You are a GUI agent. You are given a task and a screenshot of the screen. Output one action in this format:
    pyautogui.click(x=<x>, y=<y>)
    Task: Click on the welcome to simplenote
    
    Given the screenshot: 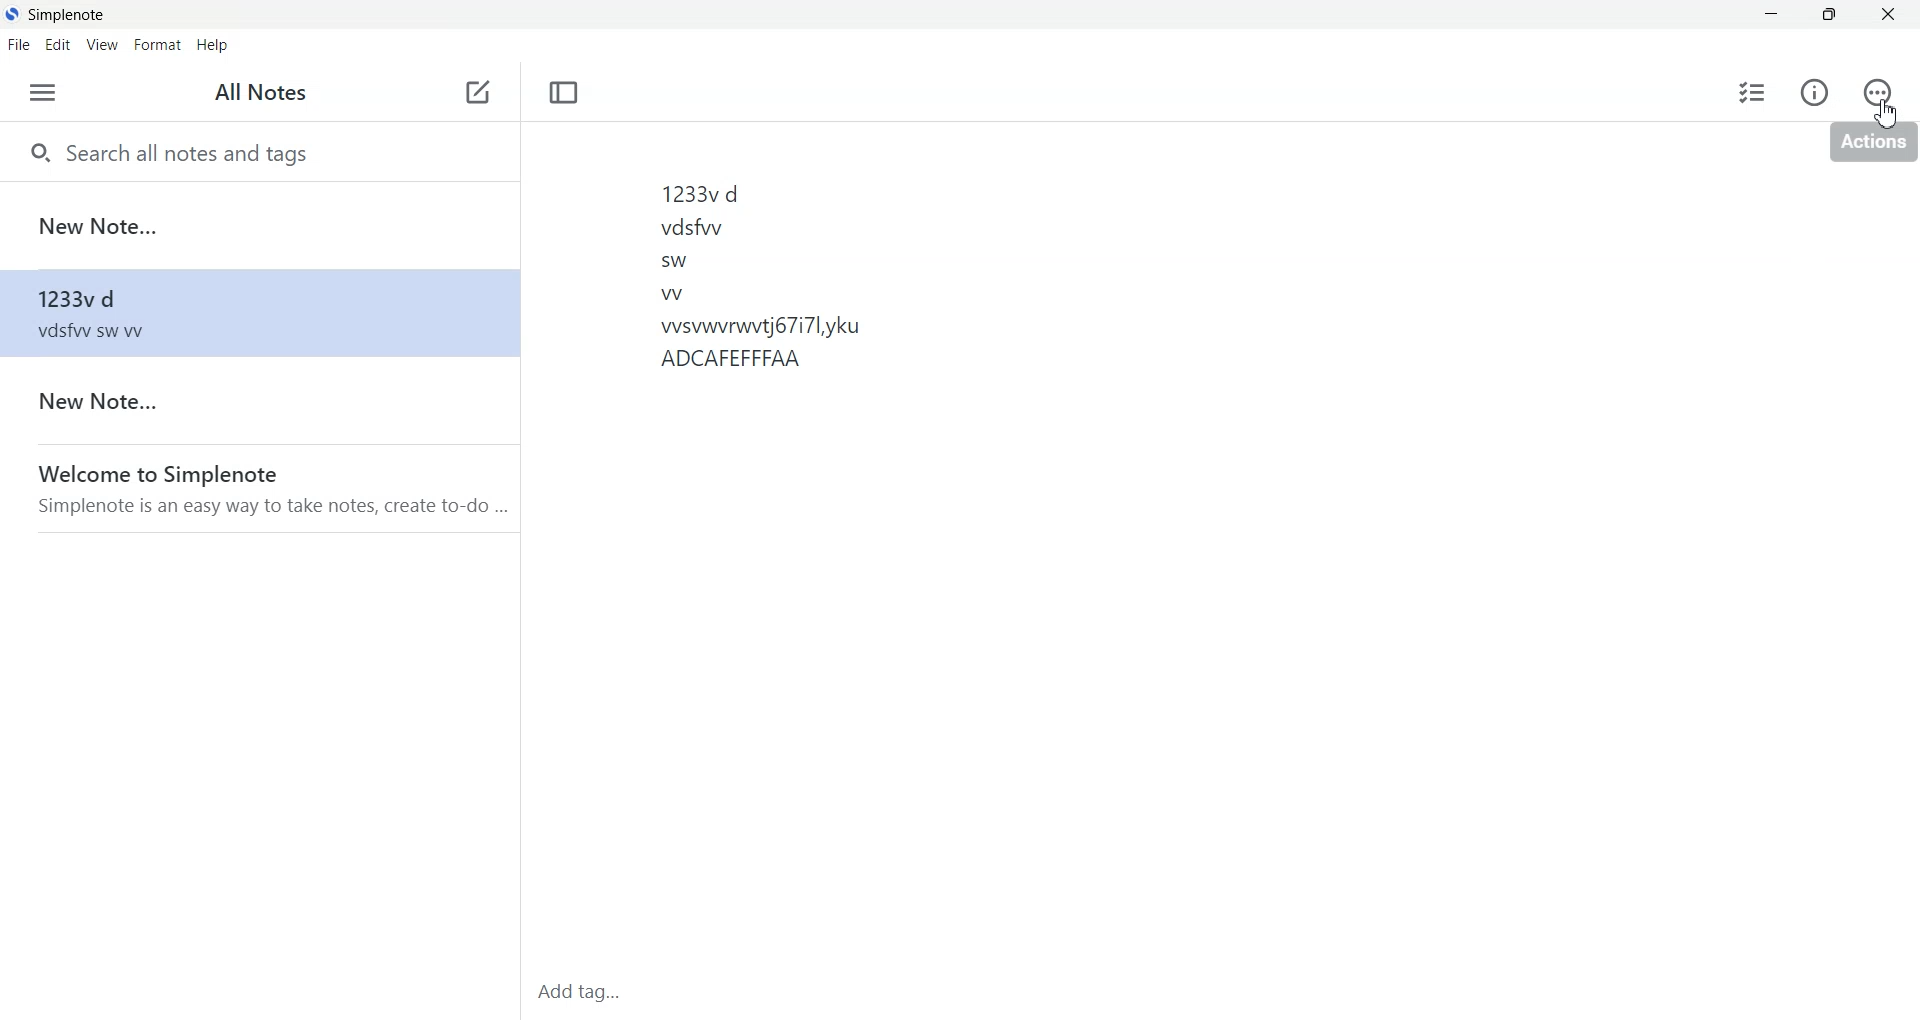 What is the action you would take?
    pyautogui.click(x=258, y=488)
    